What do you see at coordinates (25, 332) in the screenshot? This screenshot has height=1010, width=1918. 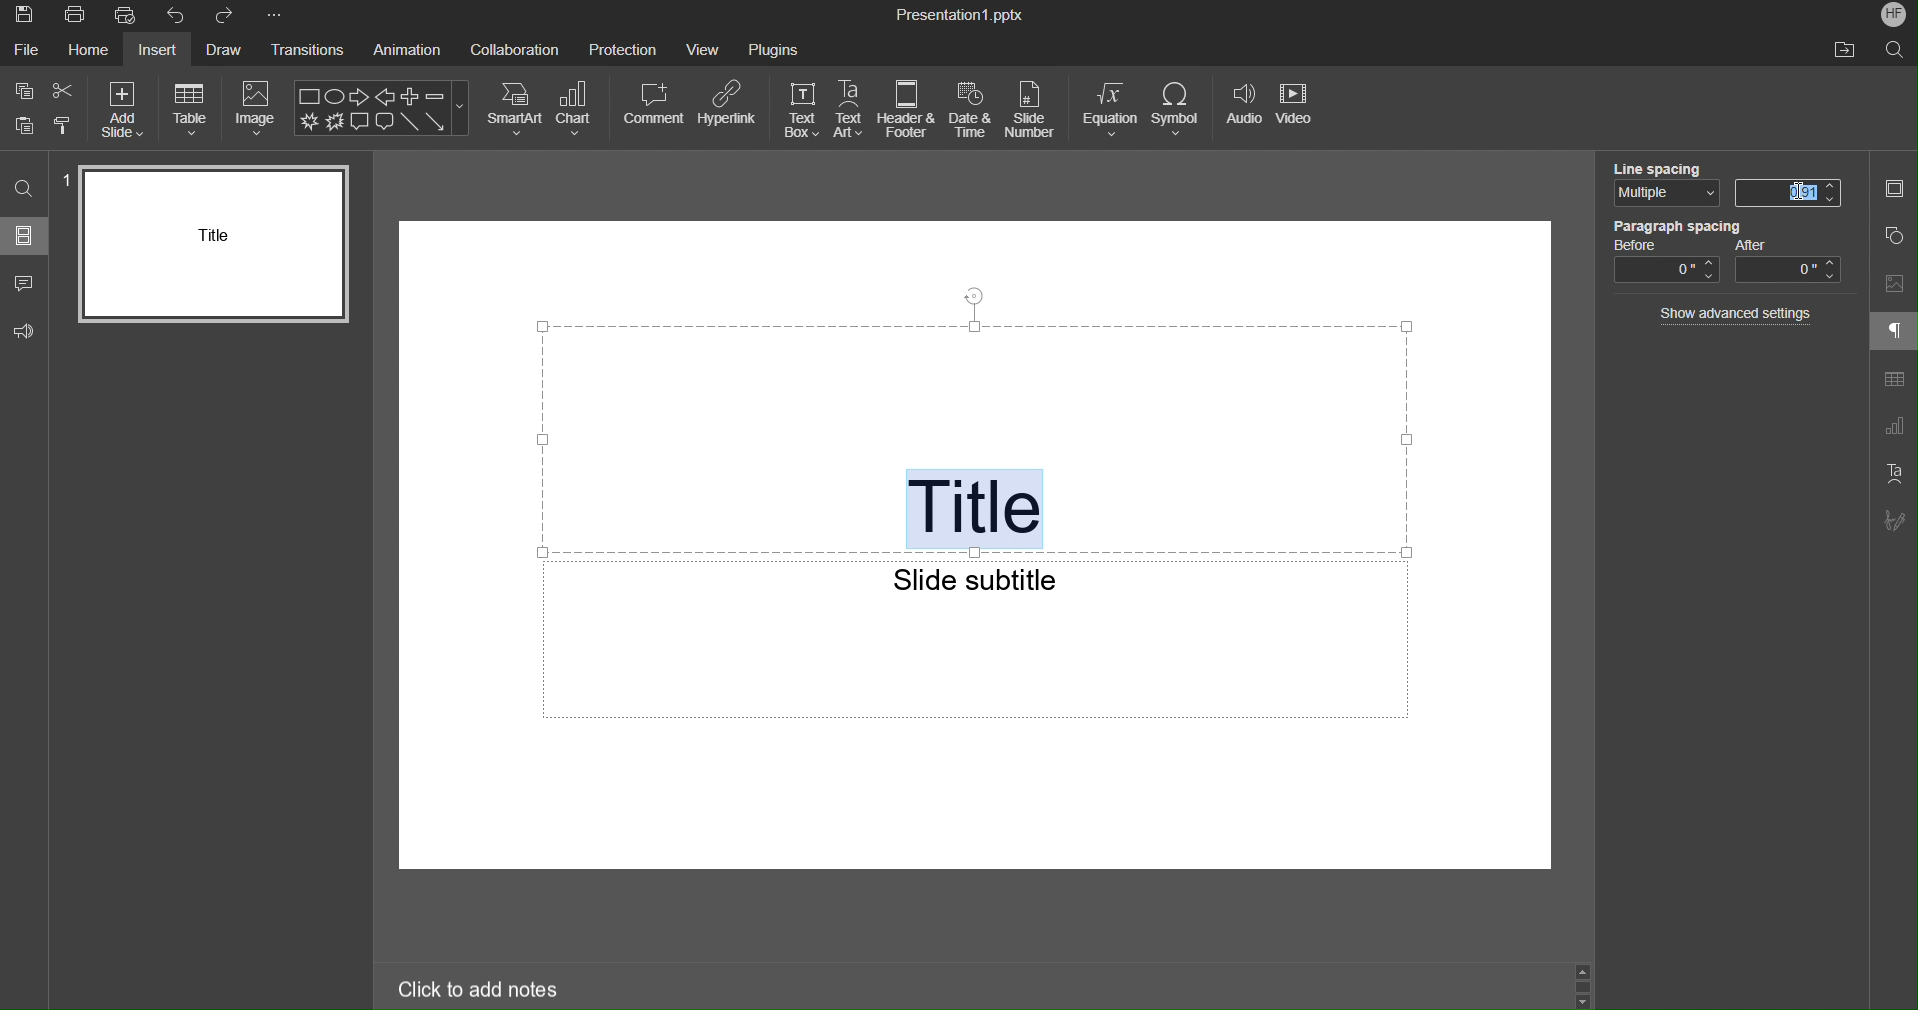 I see `Feedback` at bounding box center [25, 332].